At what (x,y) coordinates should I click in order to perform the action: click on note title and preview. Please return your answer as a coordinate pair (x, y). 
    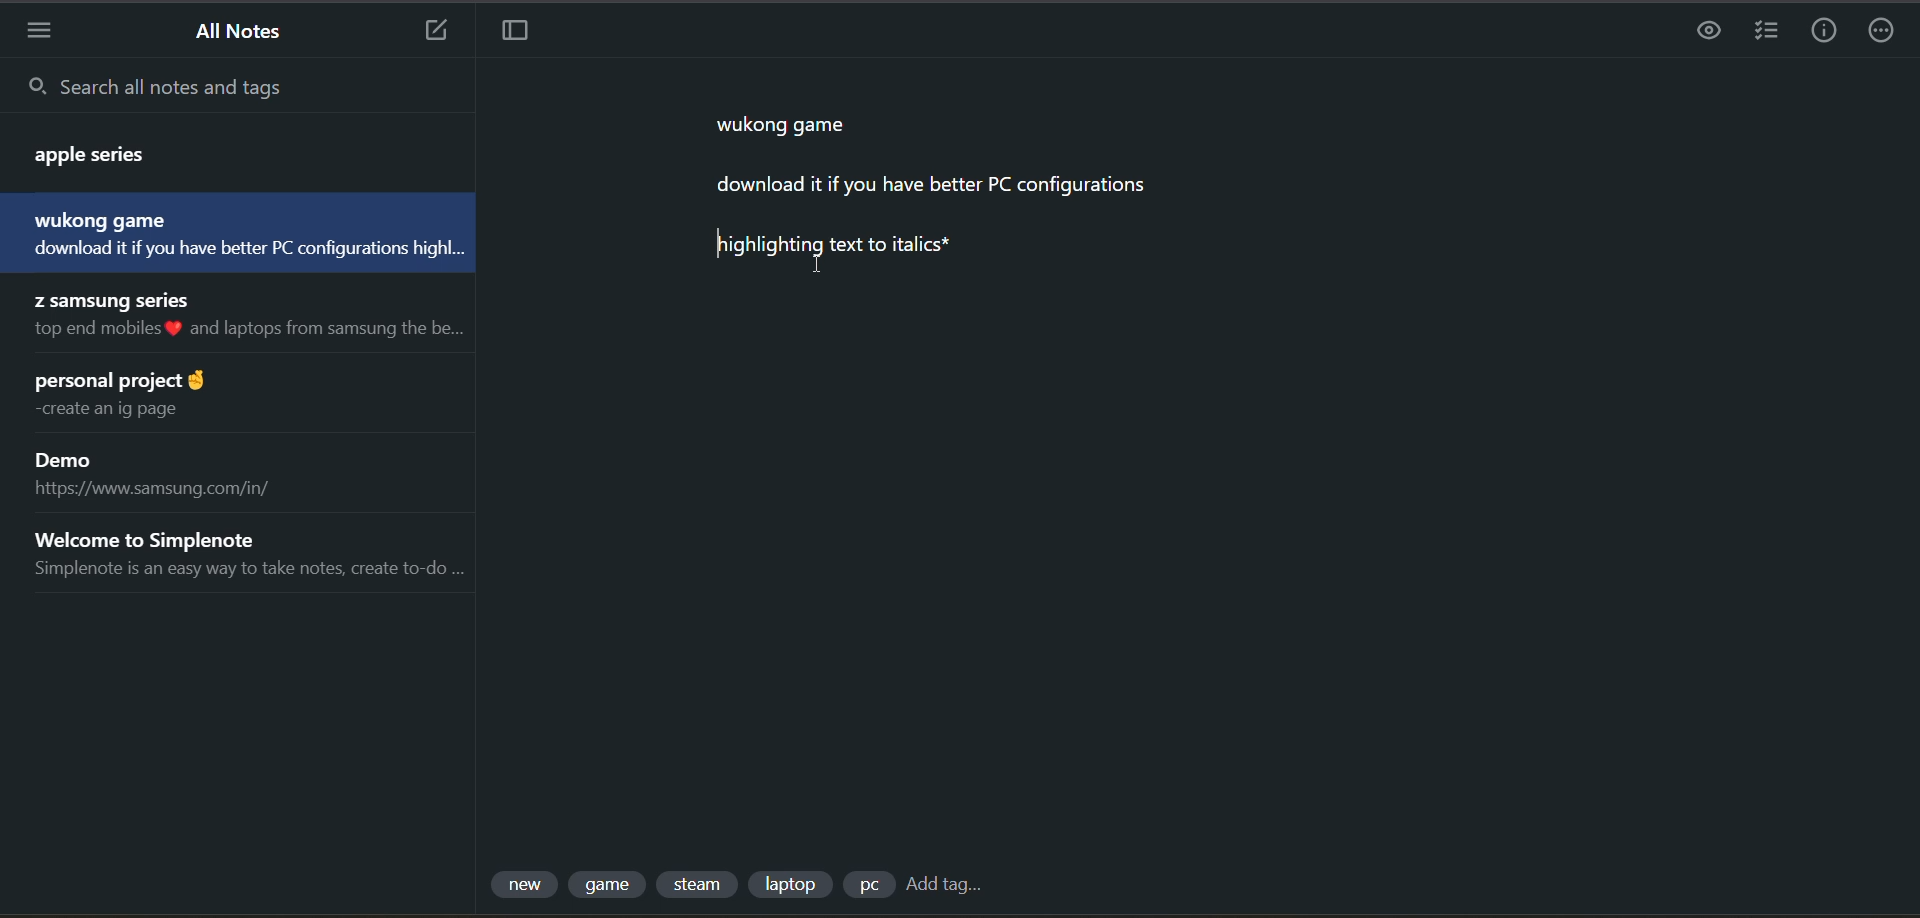
    Looking at the image, I should click on (150, 396).